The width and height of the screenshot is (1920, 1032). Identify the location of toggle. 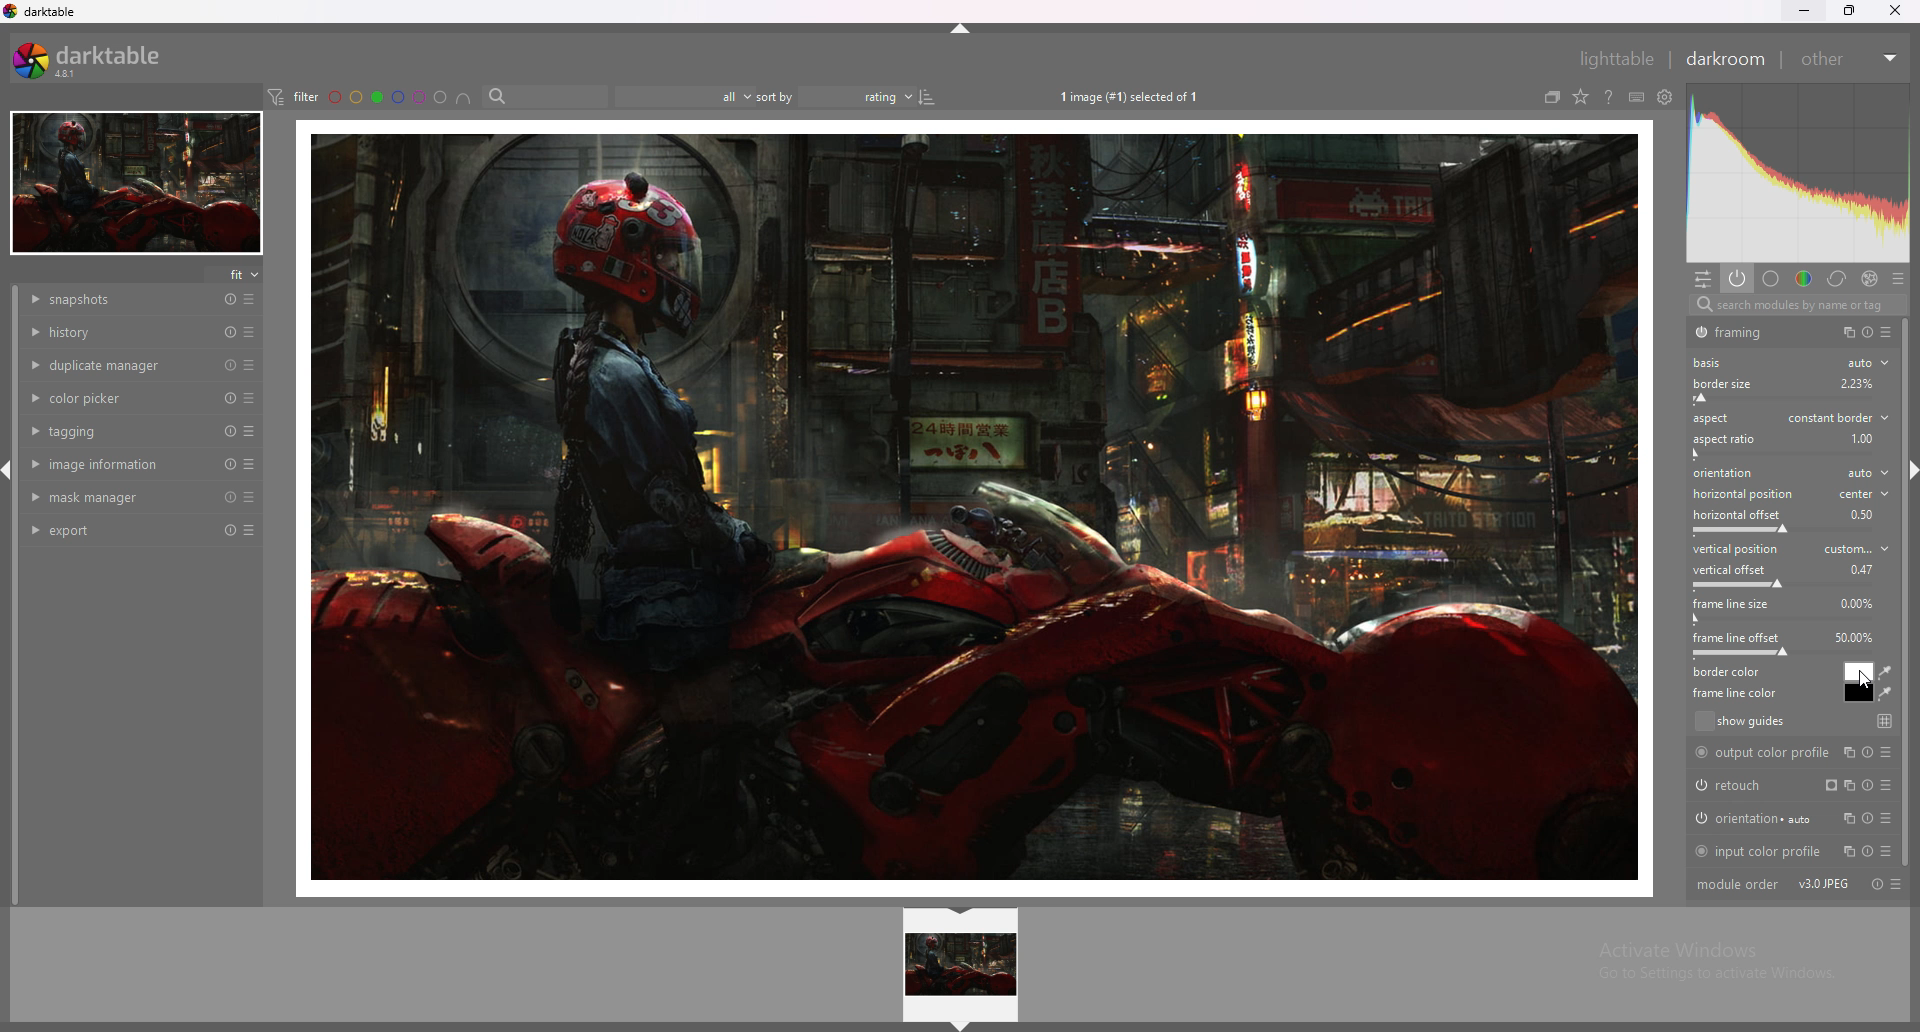
(1870, 333).